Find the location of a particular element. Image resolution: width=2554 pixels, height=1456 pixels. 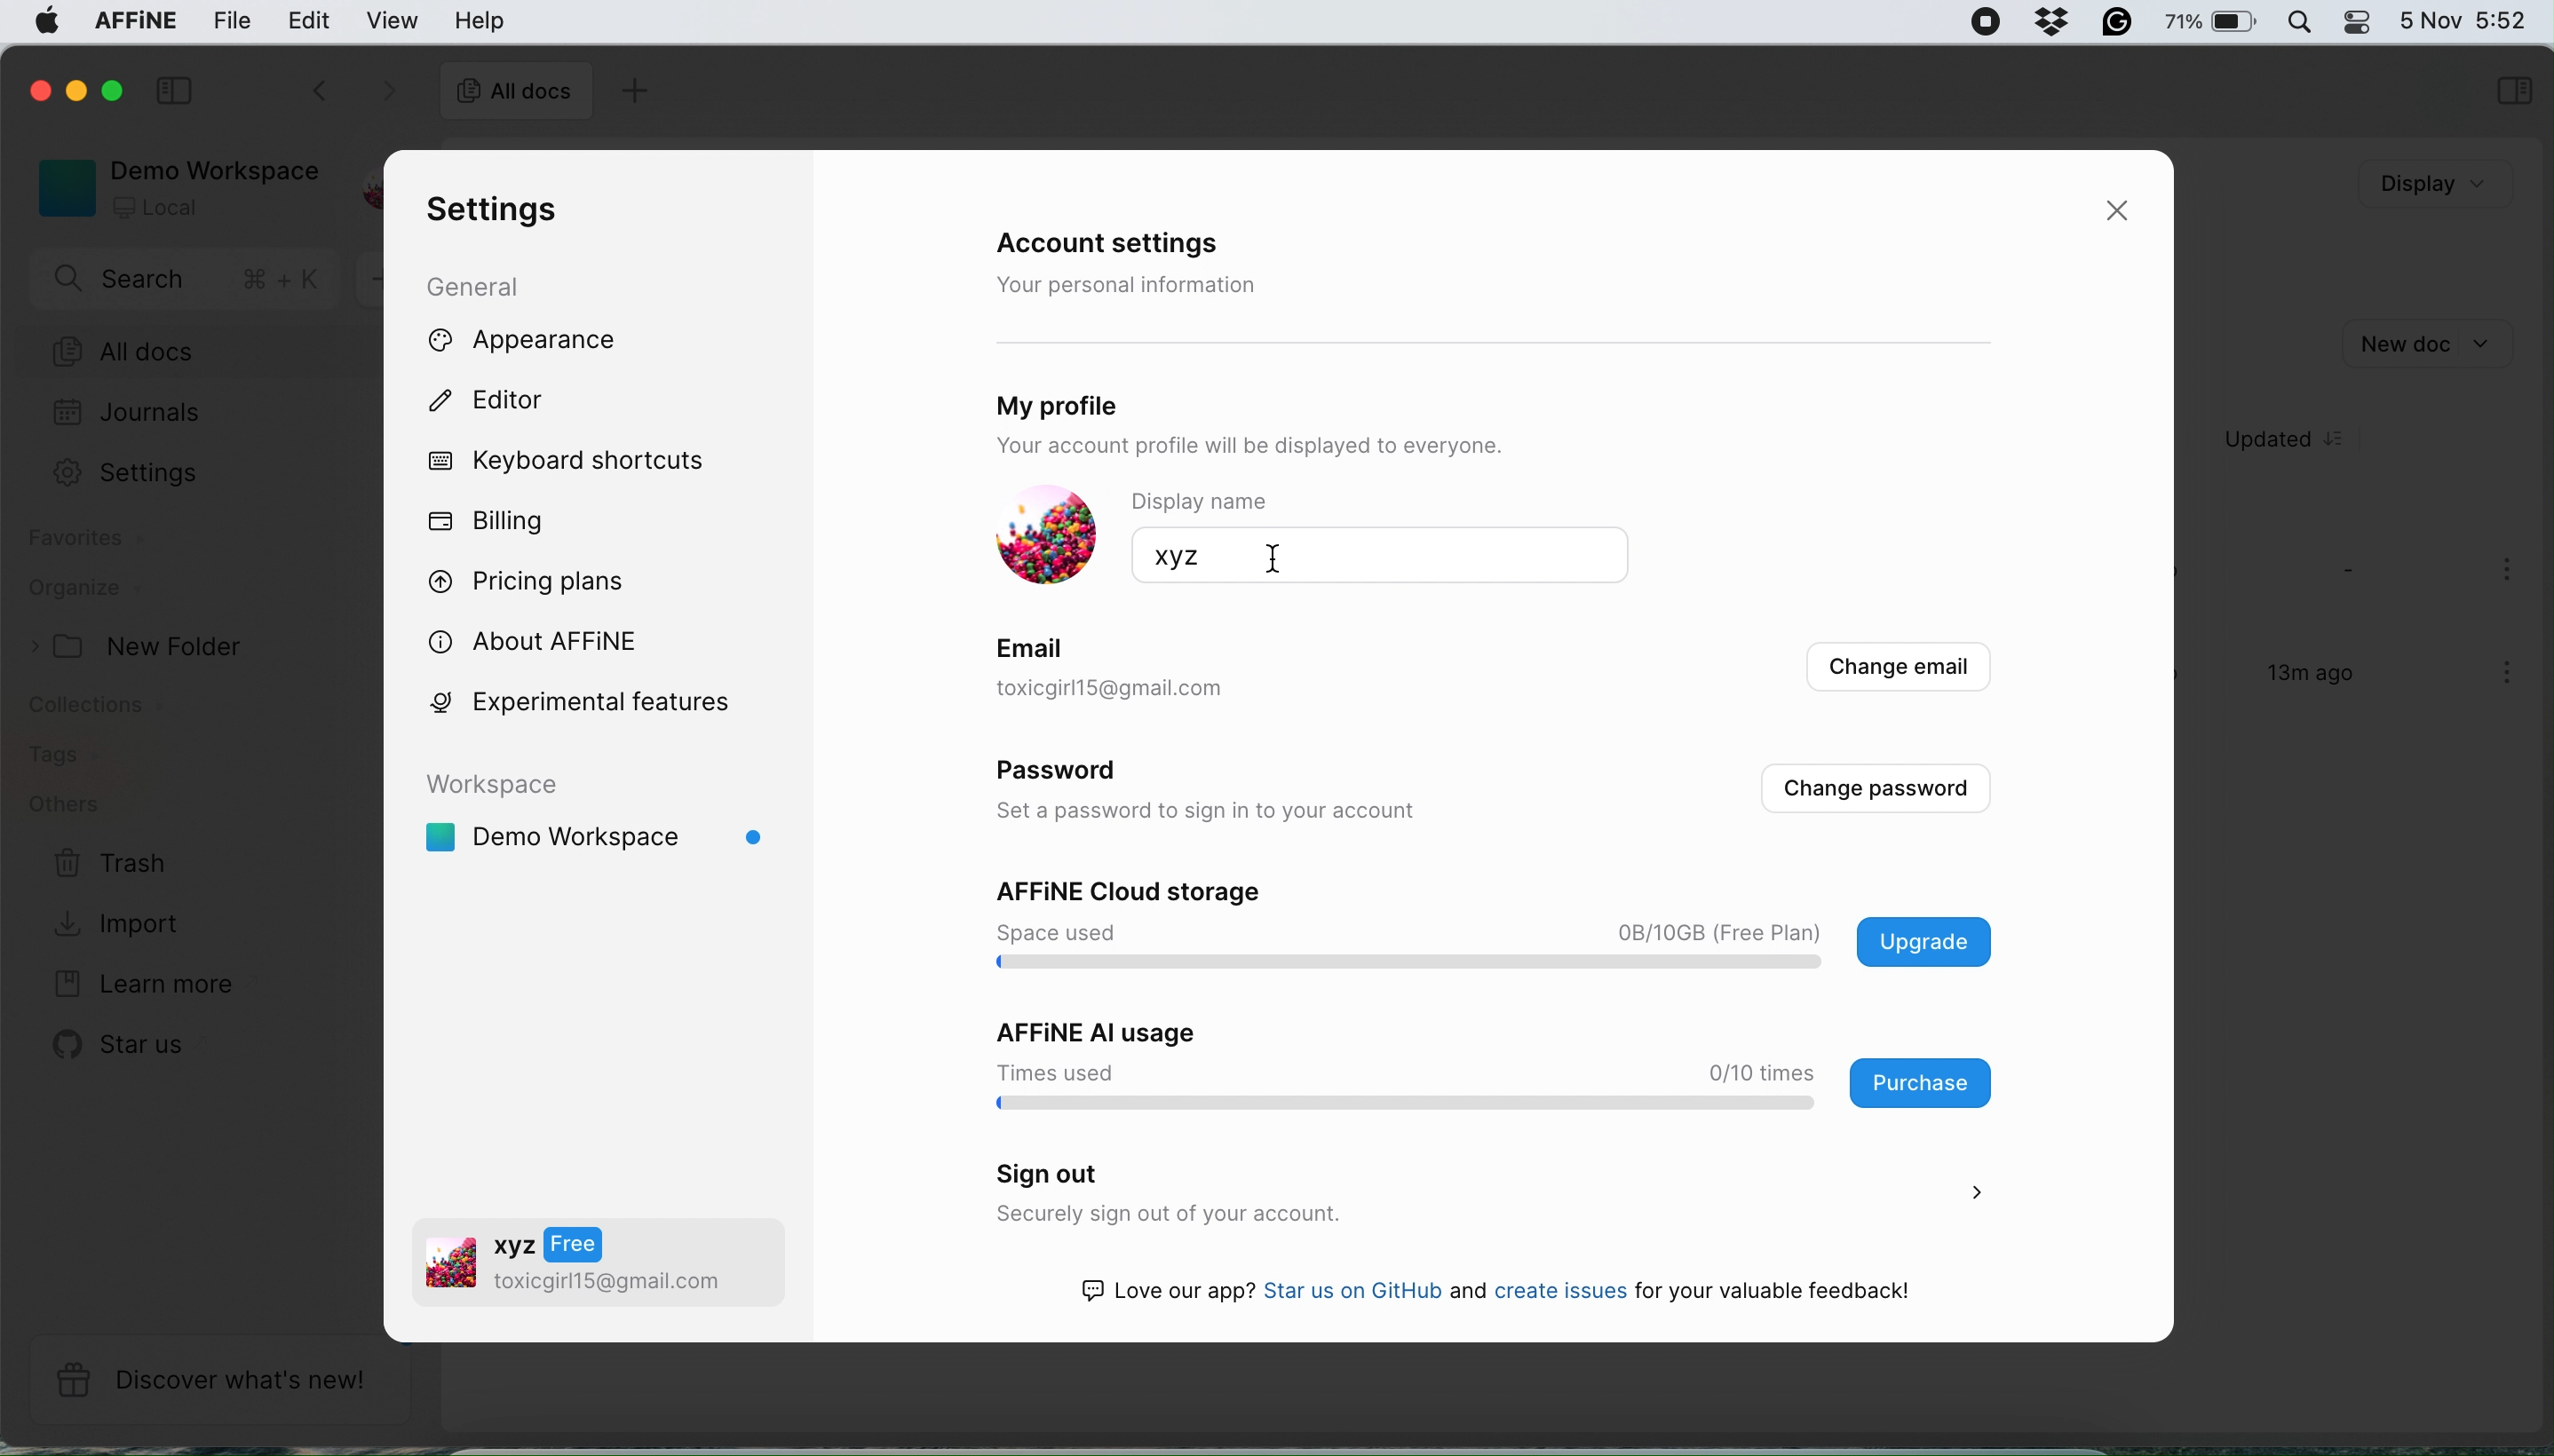

others is located at coordinates (64, 805).